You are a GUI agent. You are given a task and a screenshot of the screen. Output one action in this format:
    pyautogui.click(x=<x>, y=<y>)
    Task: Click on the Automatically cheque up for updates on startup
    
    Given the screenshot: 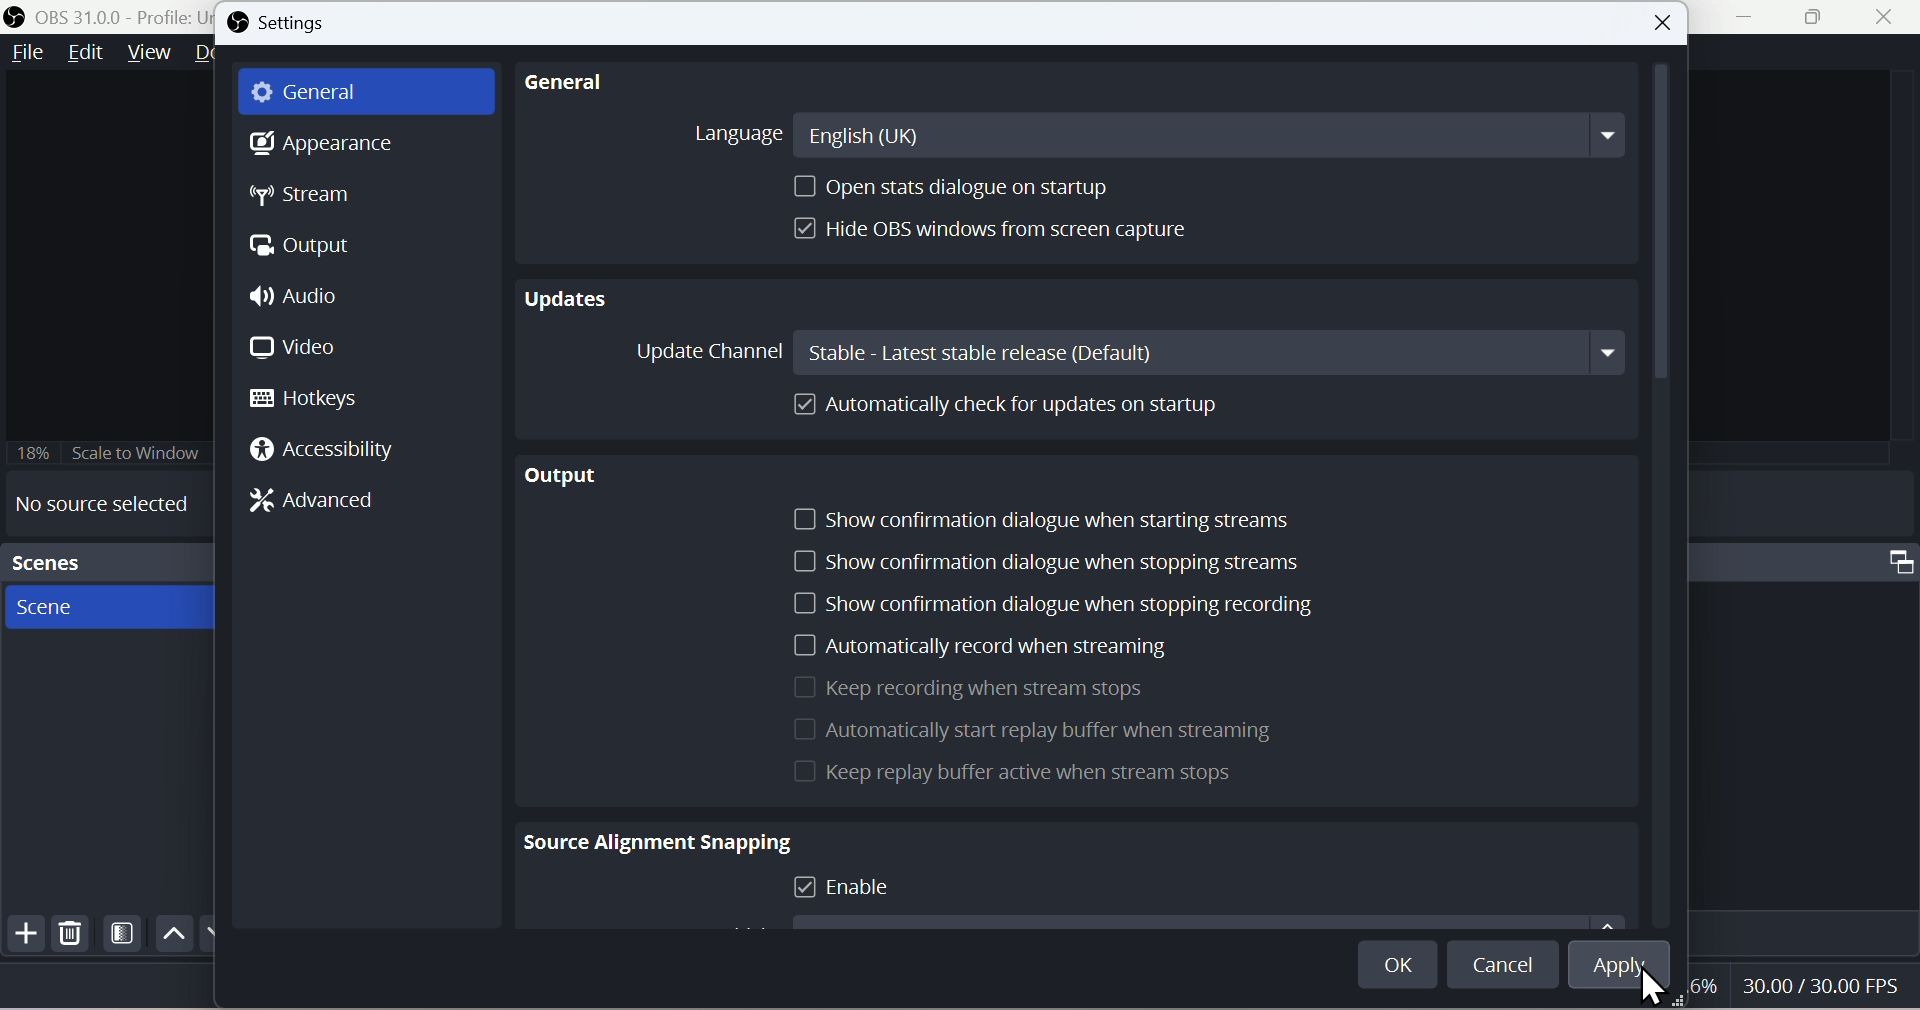 What is the action you would take?
    pyautogui.click(x=1003, y=413)
    